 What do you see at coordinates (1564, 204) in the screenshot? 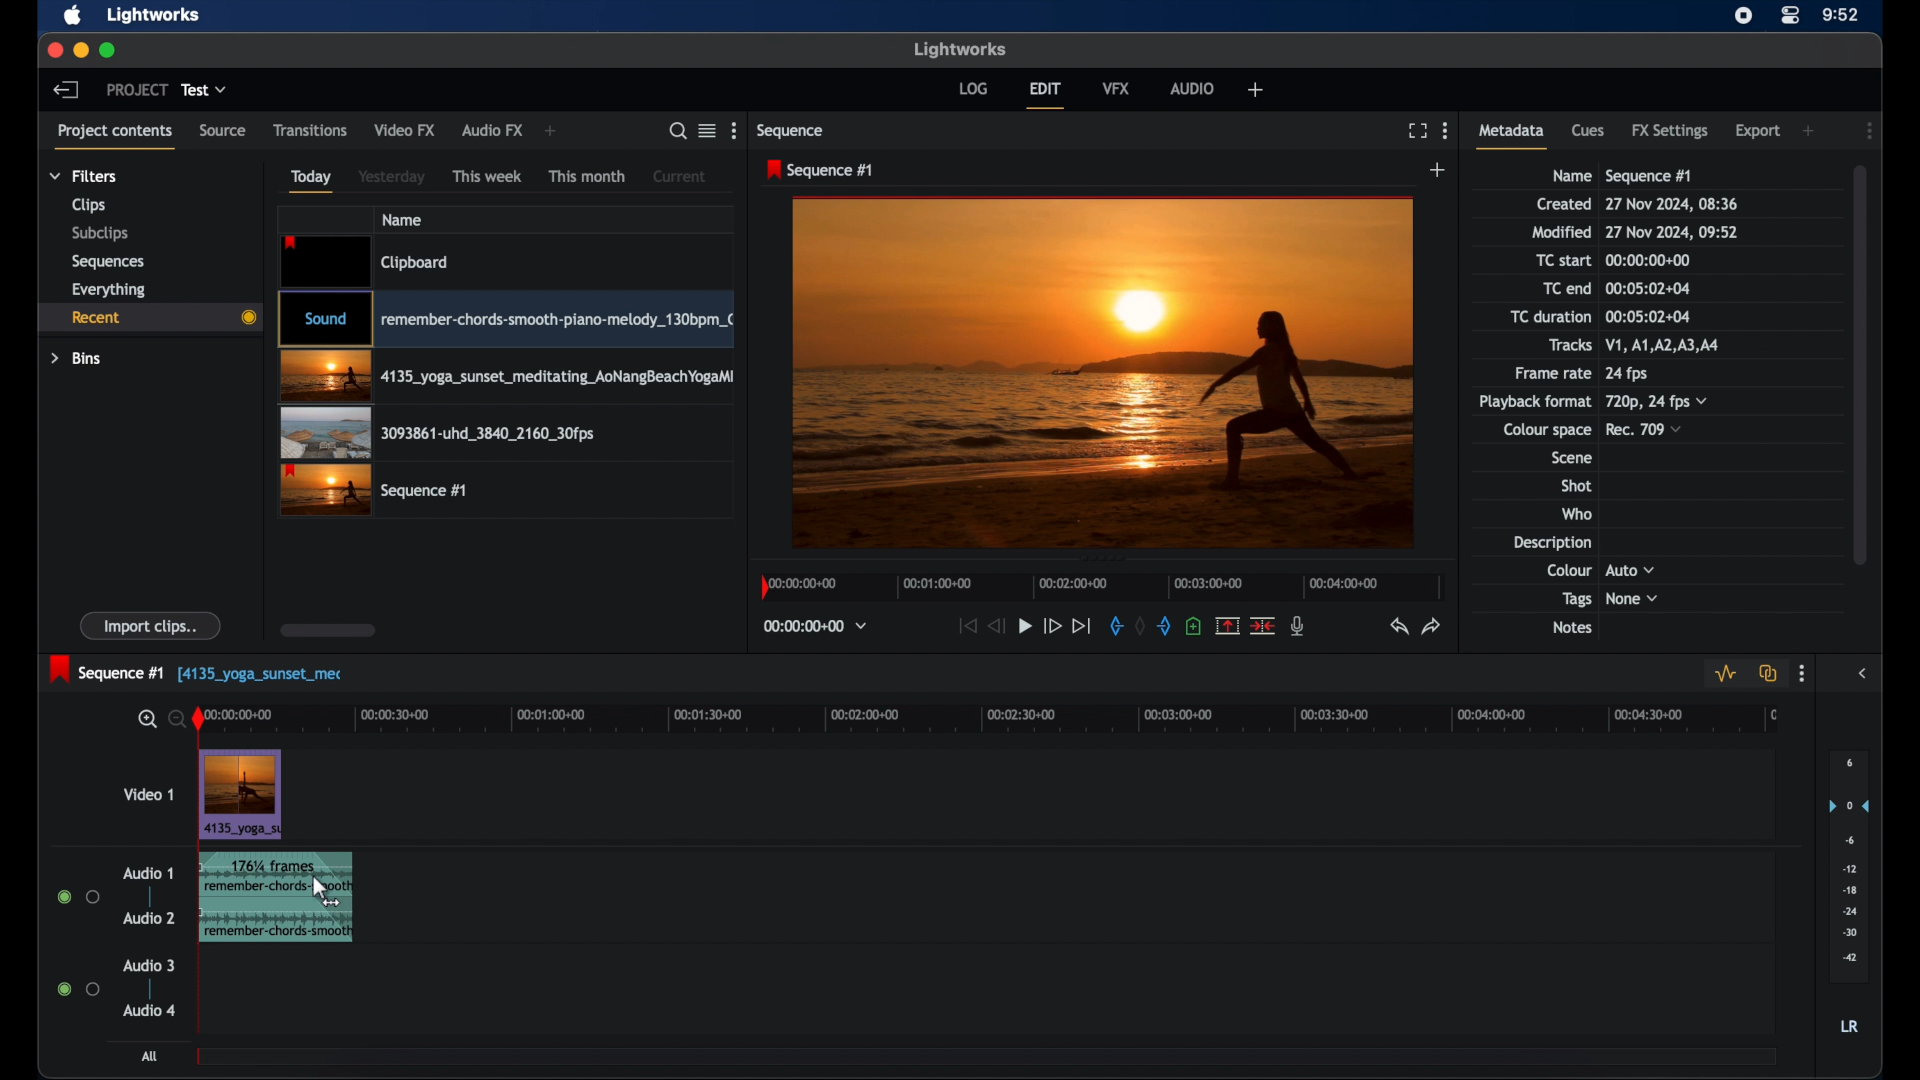
I see `created` at bounding box center [1564, 204].